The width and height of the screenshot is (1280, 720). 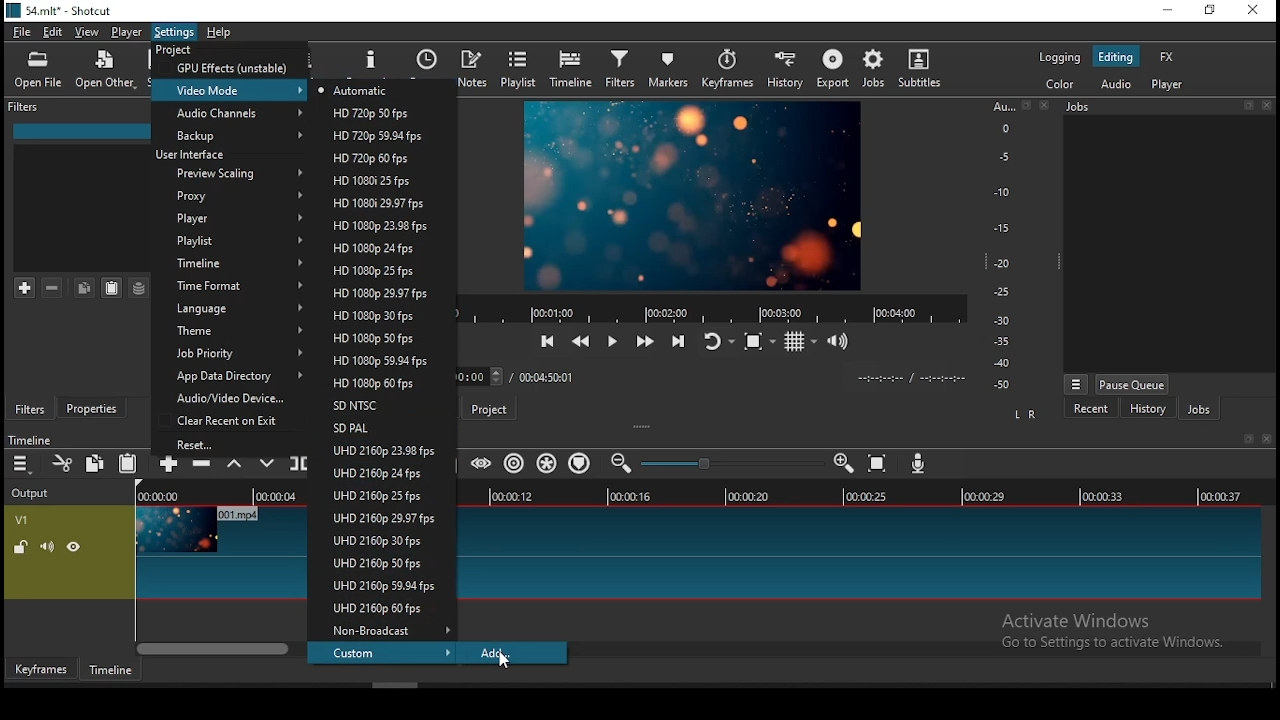 What do you see at coordinates (1167, 11) in the screenshot?
I see `minimize` at bounding box center [1167, 11].